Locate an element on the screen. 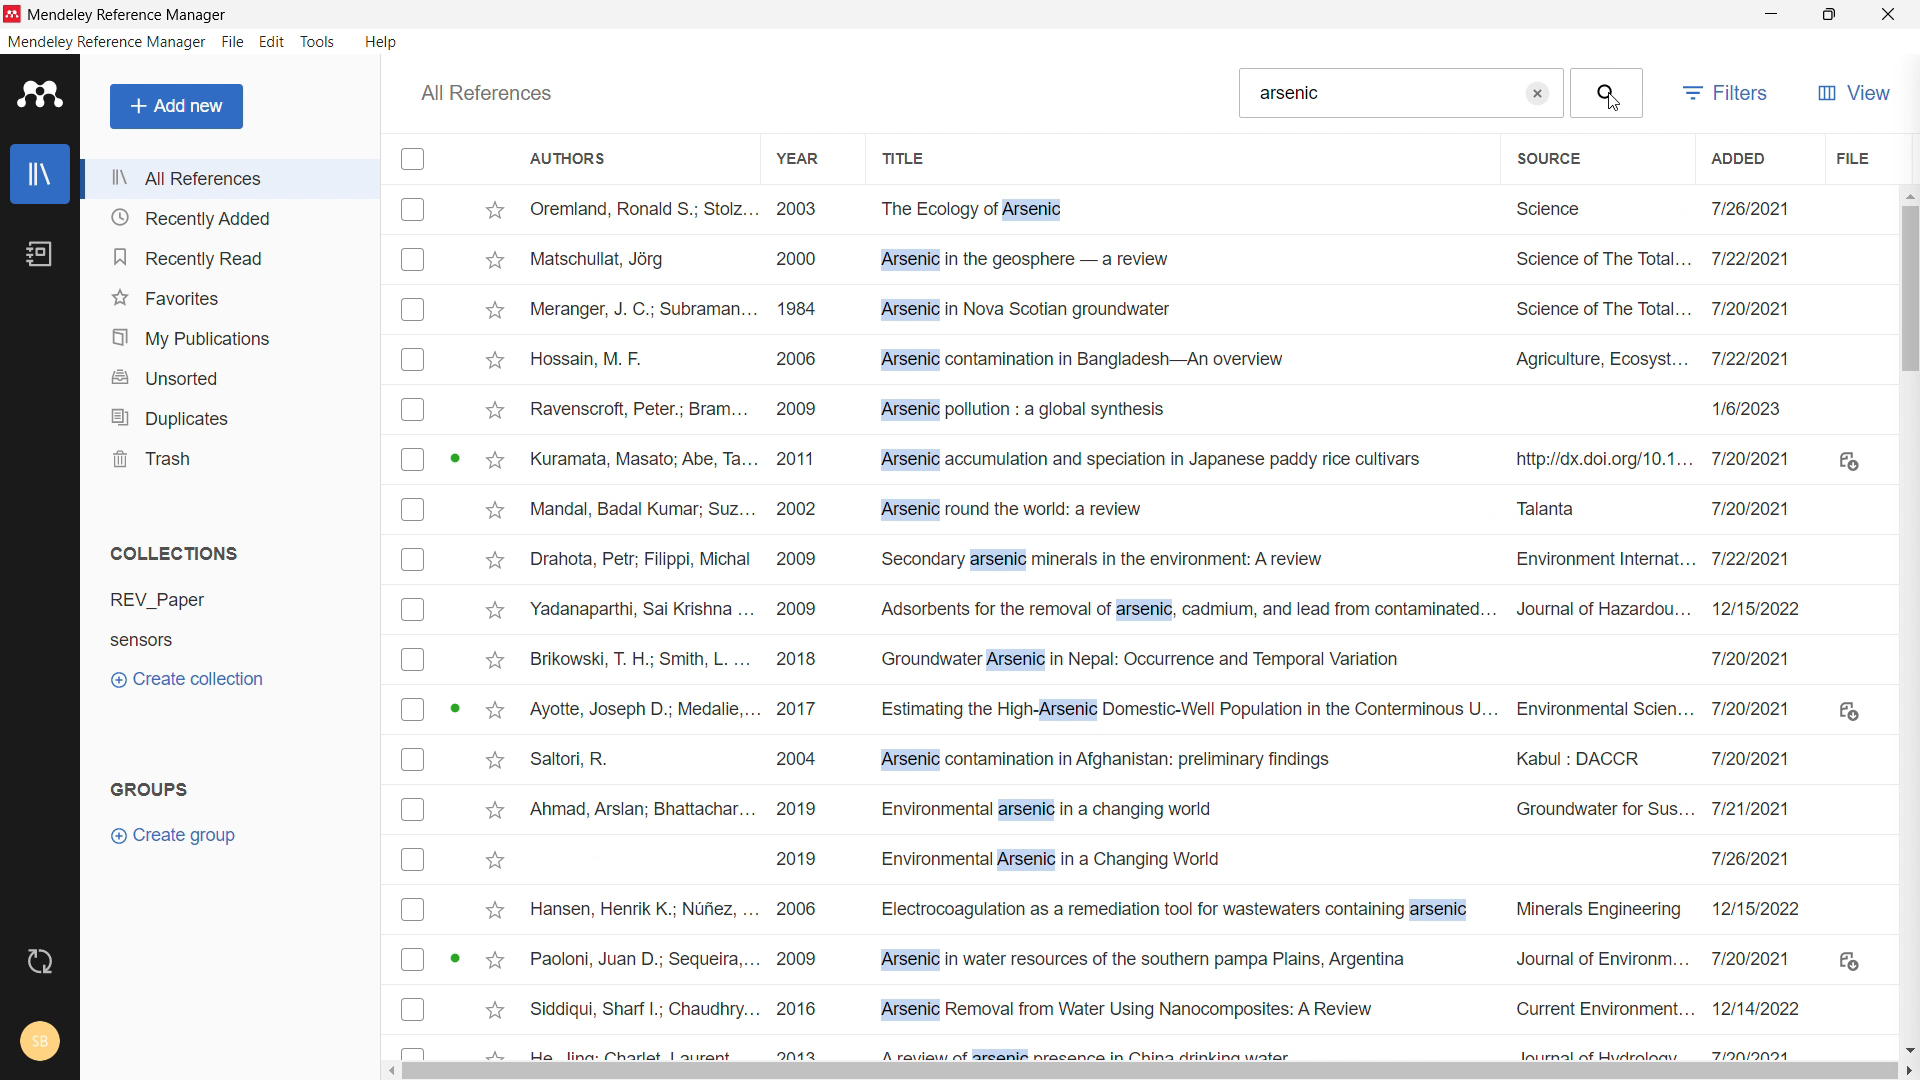 This screenshot has width=1920, height=1080. my publications is located at coordinates (230, 335).